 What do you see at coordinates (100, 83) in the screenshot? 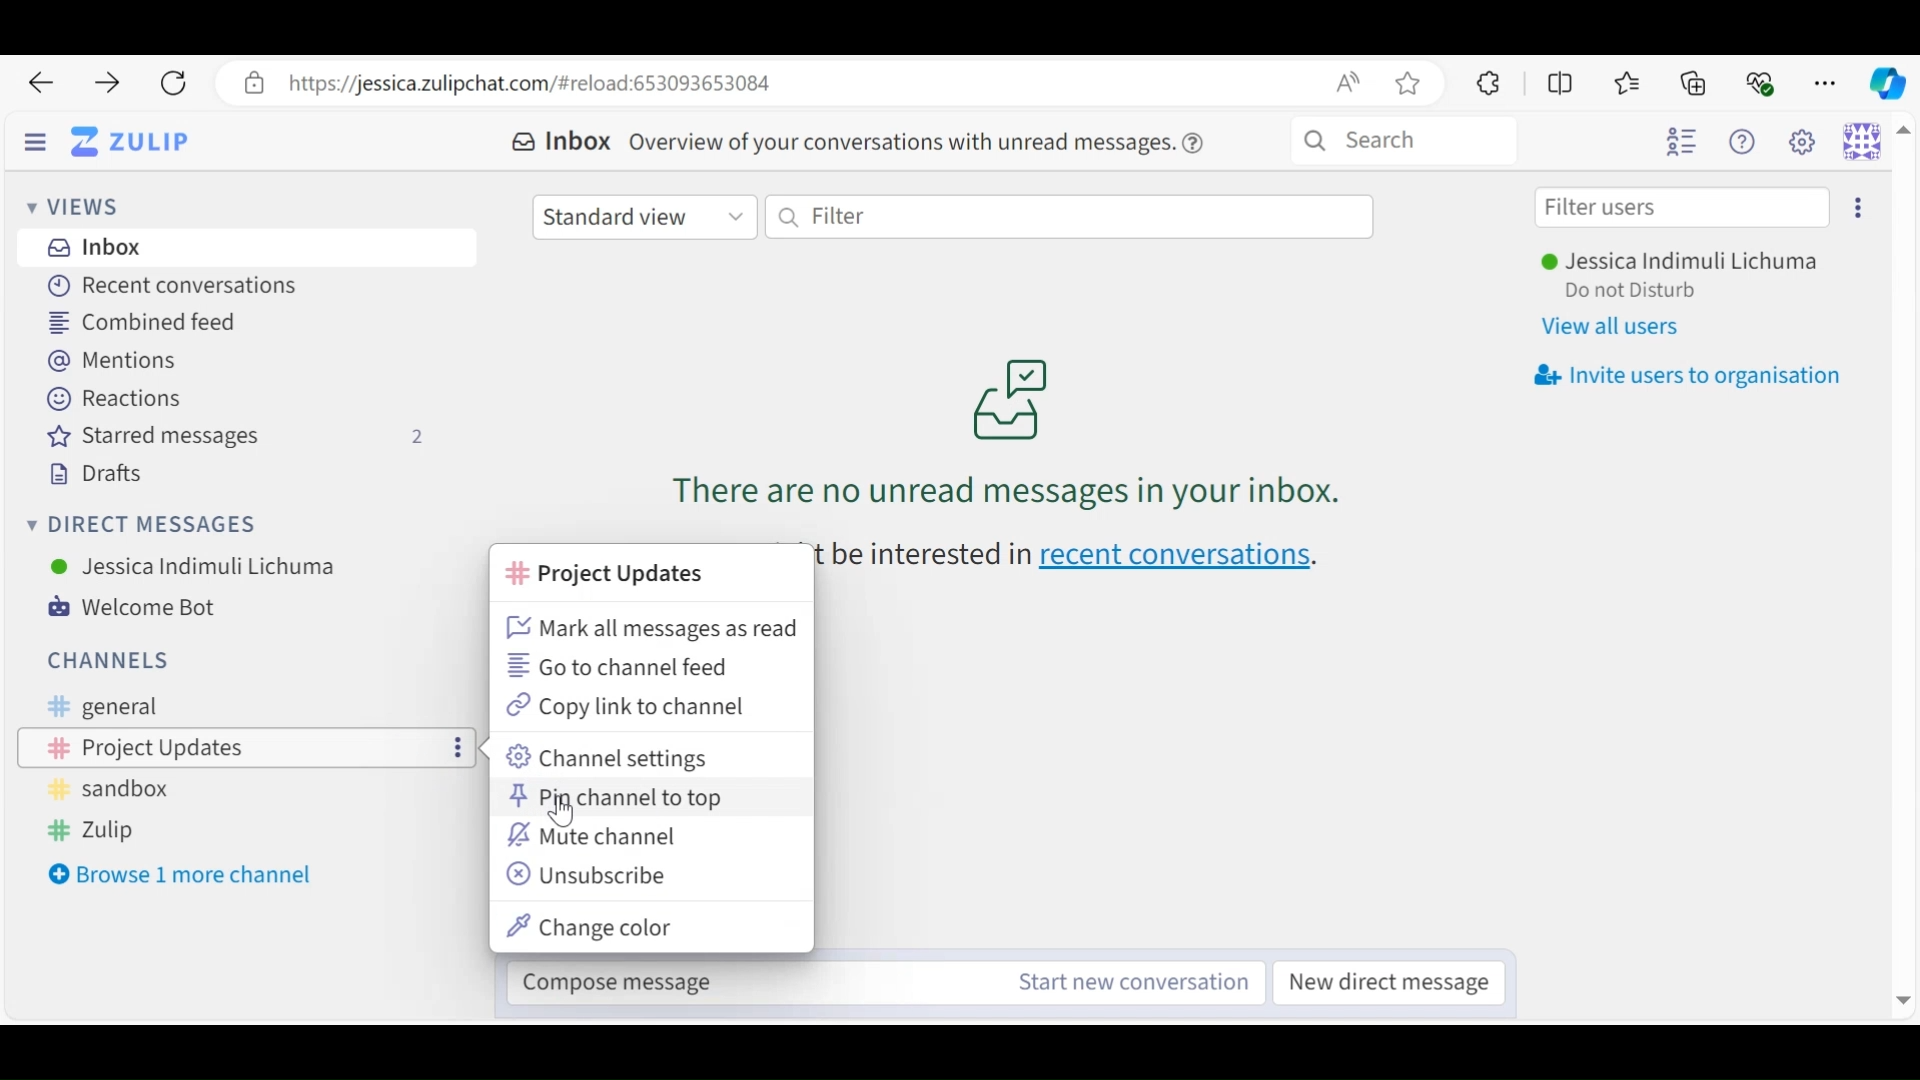
I see `Go Forward` at bounding box center [100, 83].